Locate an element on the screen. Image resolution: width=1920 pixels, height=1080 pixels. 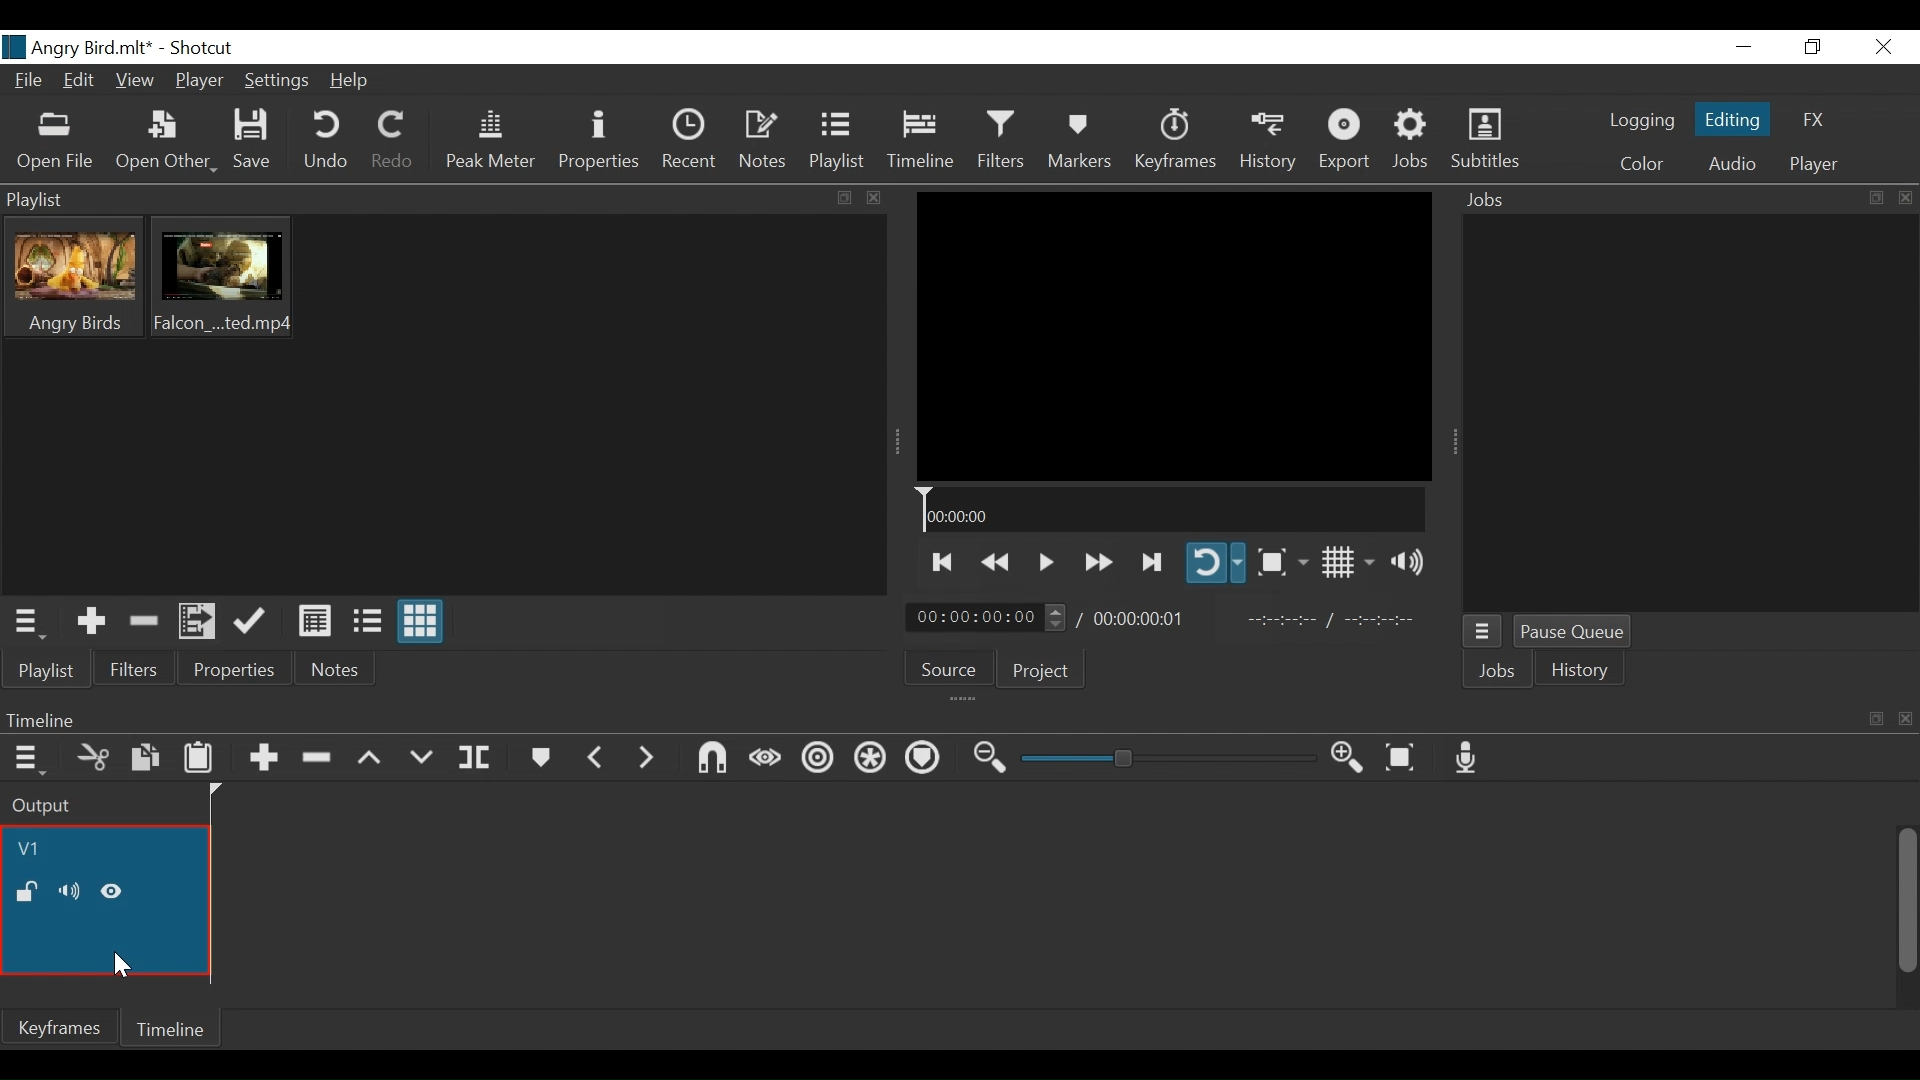
View as icons is located at coordinates (421, 623).